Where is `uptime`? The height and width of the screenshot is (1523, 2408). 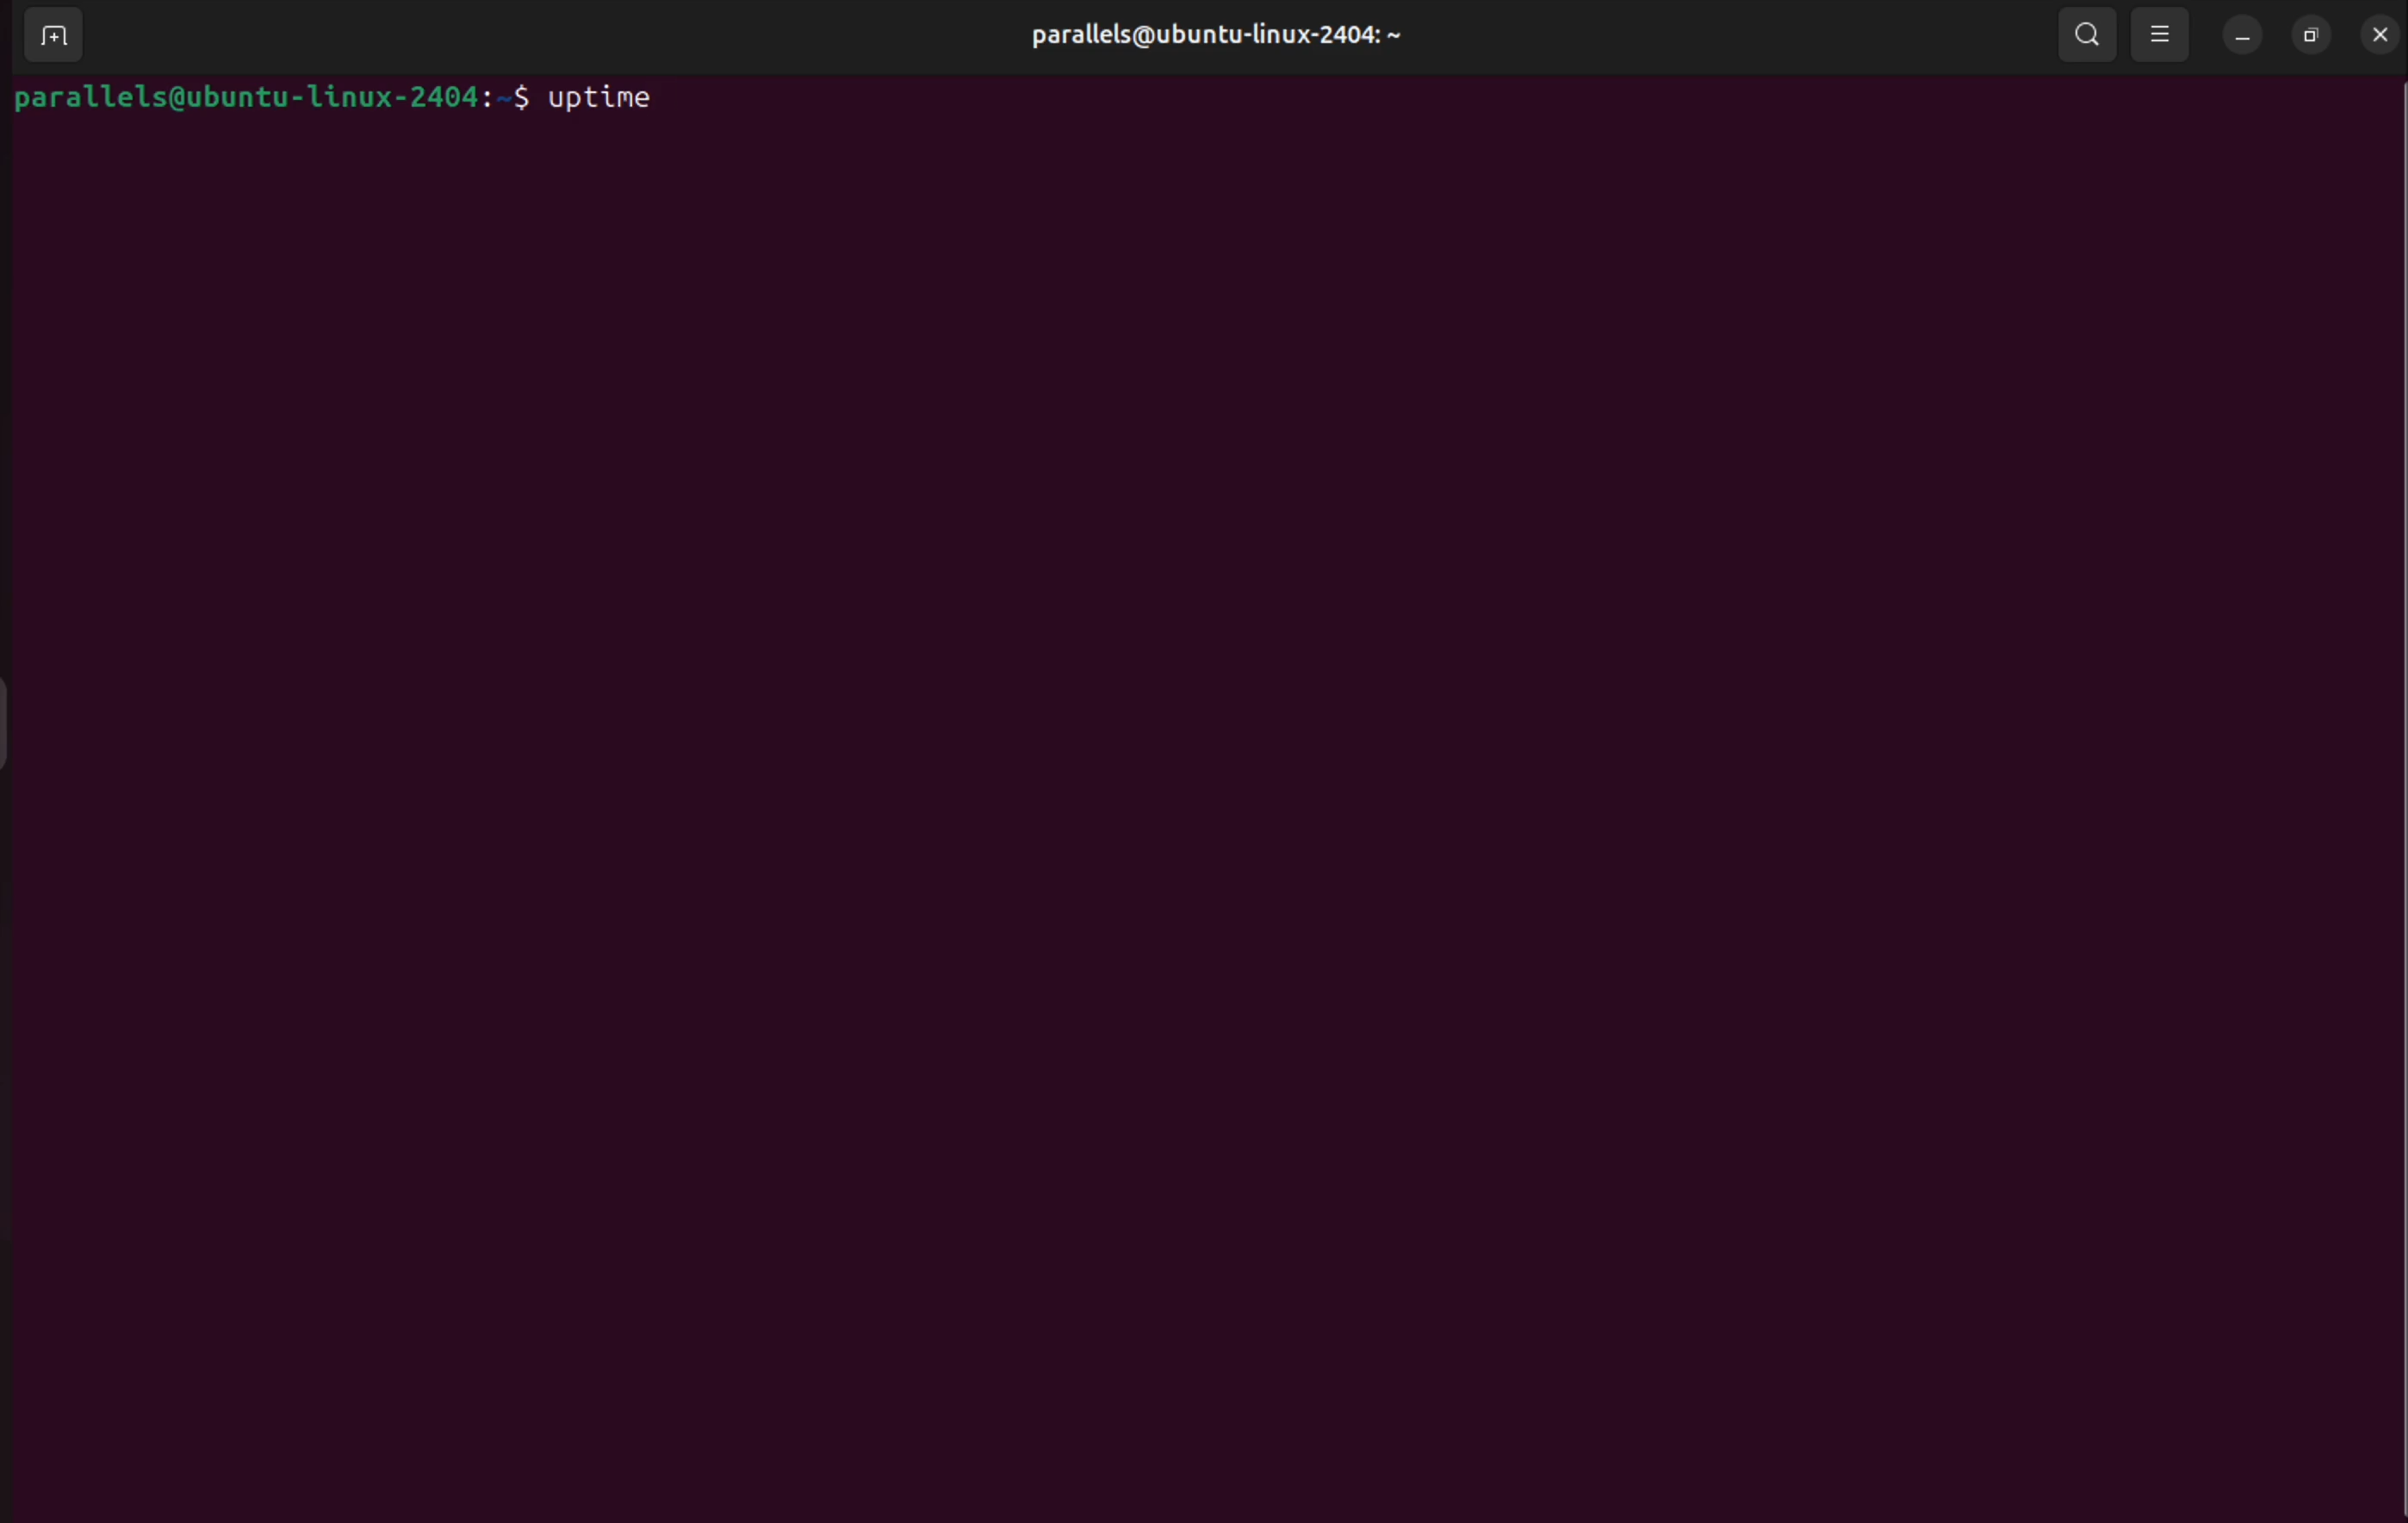 uptime is located at coordinates (601, 100).